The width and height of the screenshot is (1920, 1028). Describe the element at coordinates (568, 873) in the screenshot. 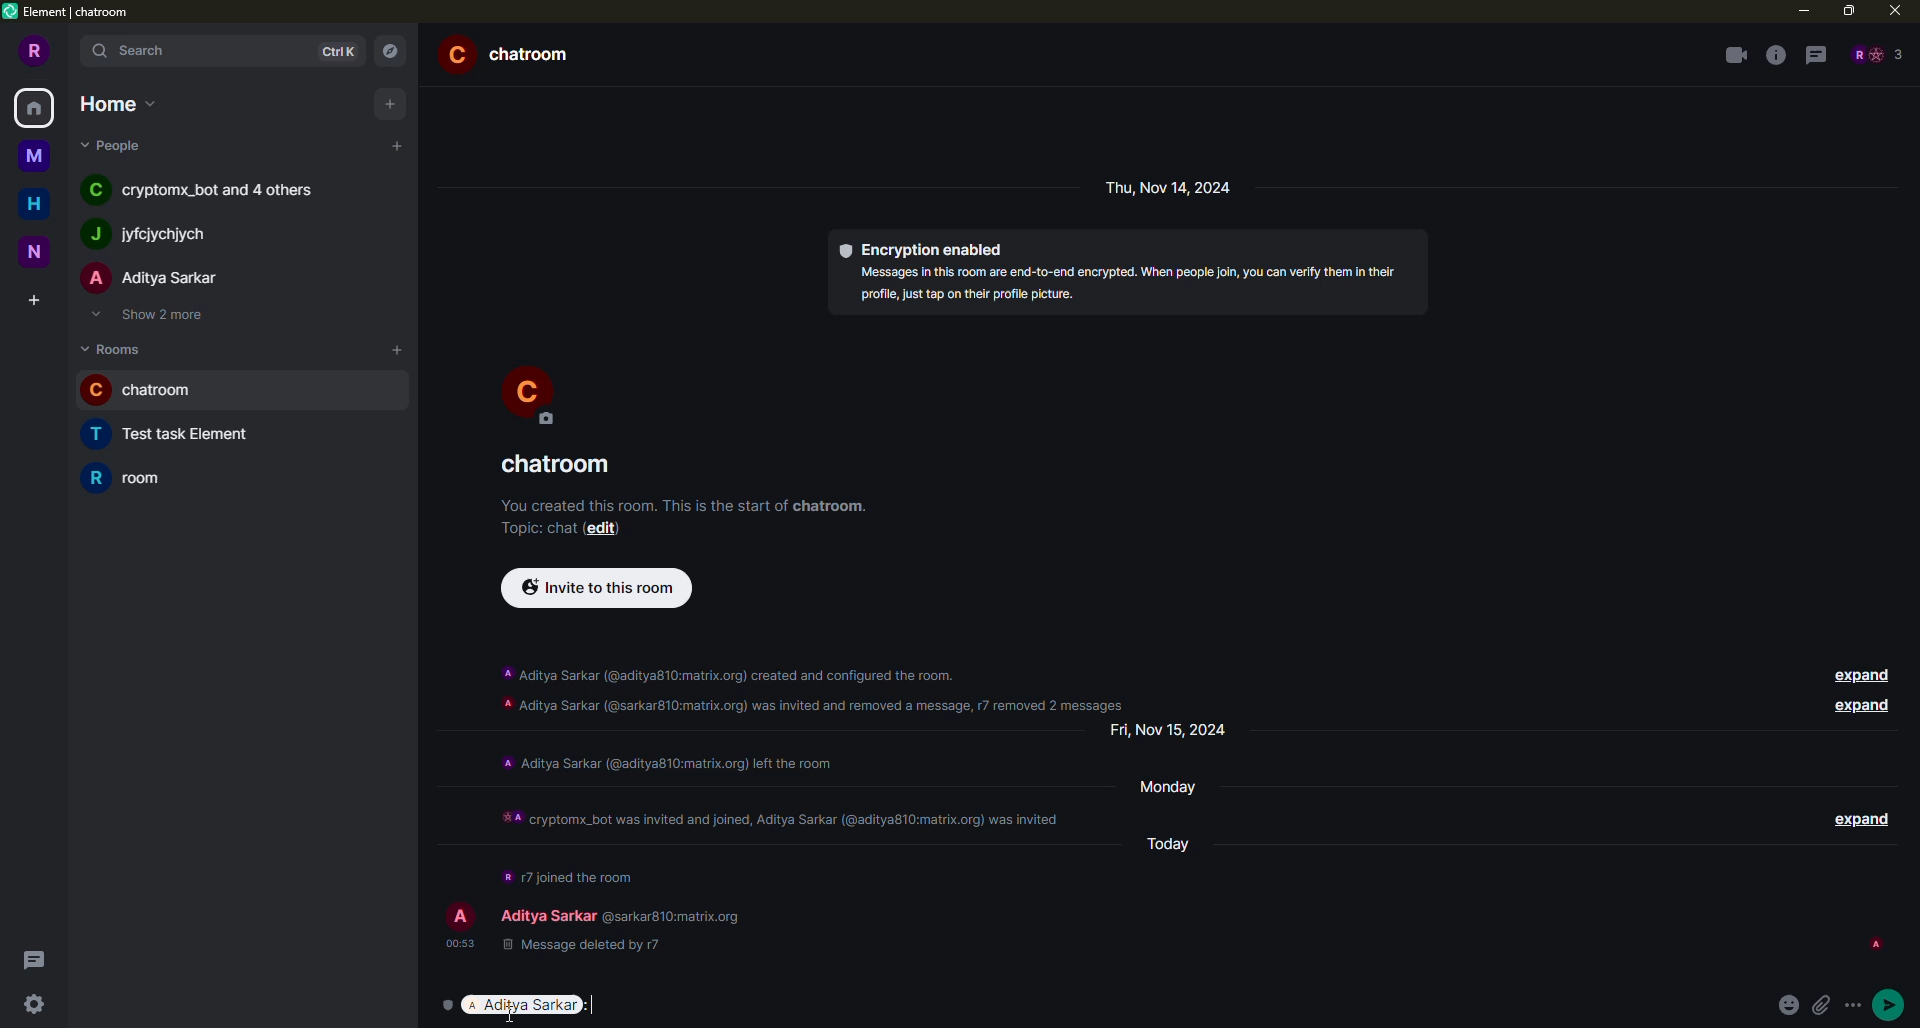

I see `info` at that location.